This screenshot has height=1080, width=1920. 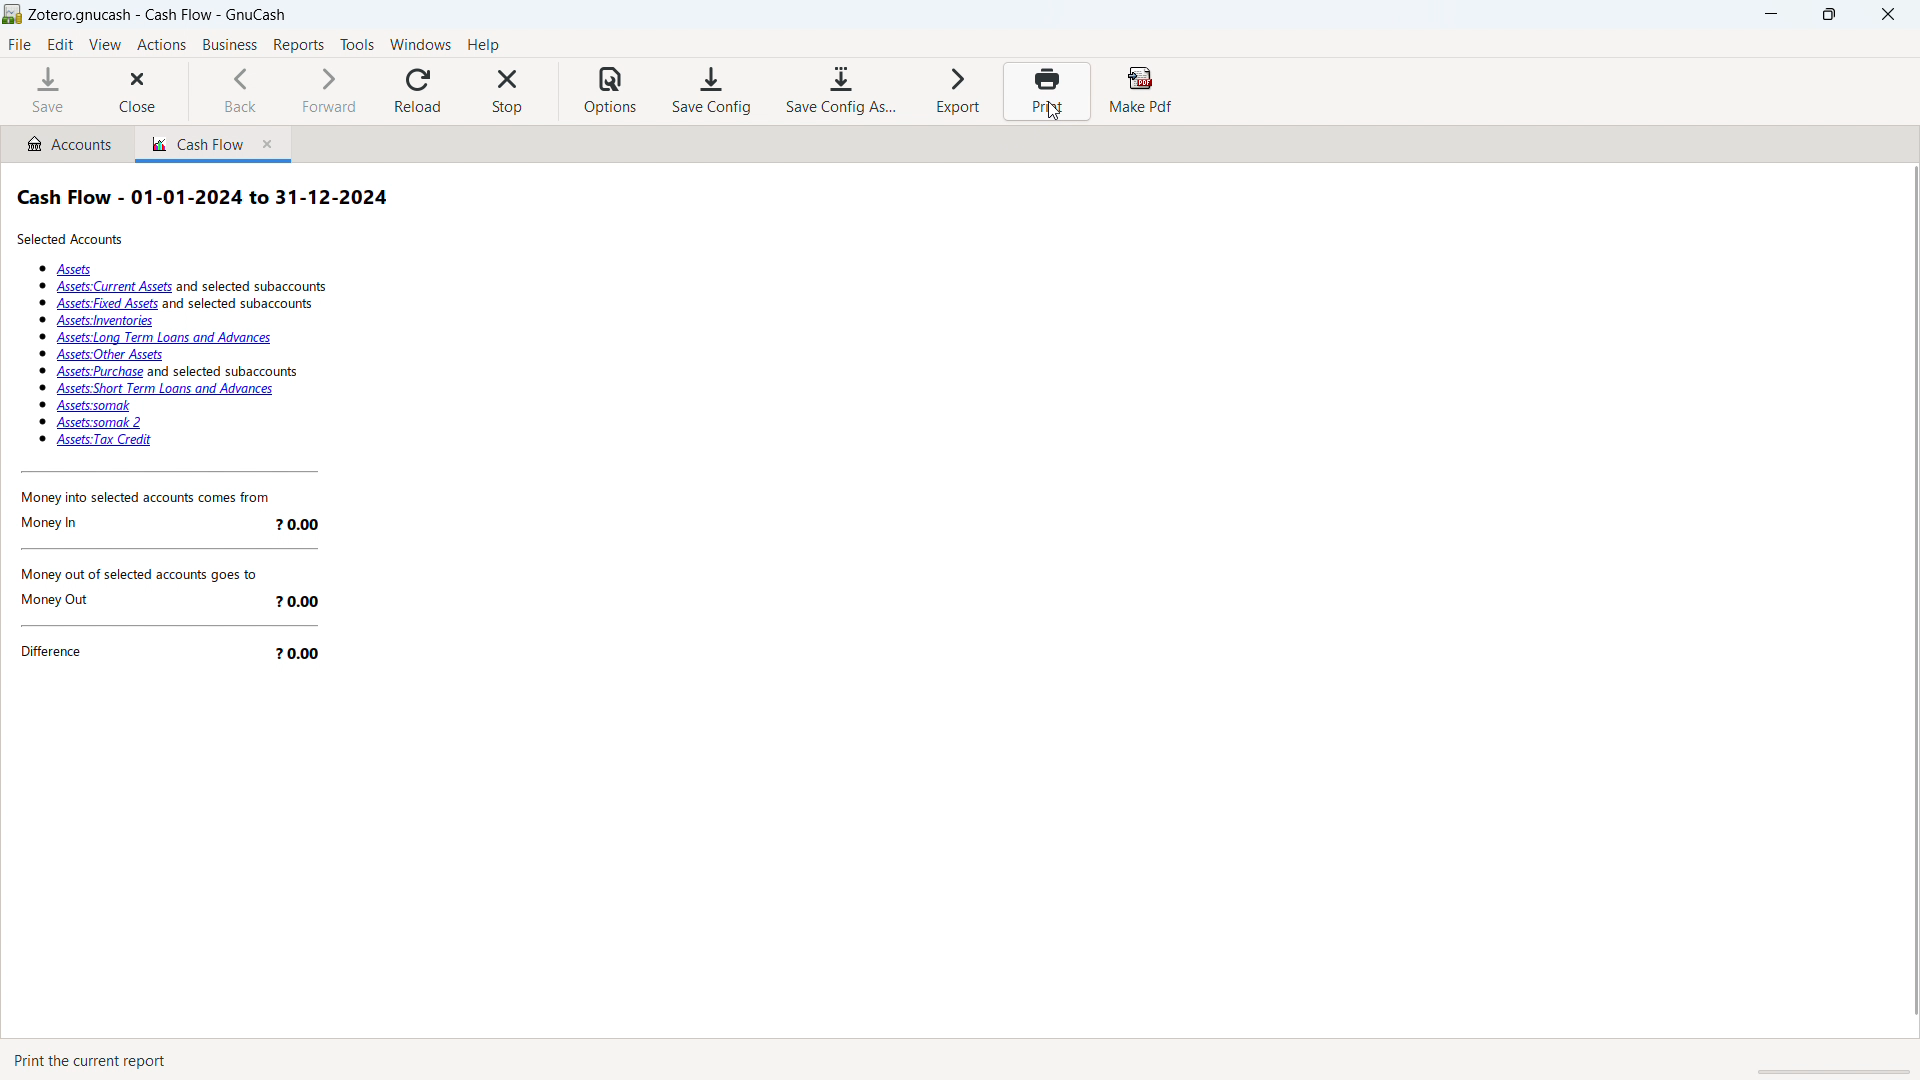 I want to click on ‘Money into selected accounts comes from, so click(x=158, y=500).